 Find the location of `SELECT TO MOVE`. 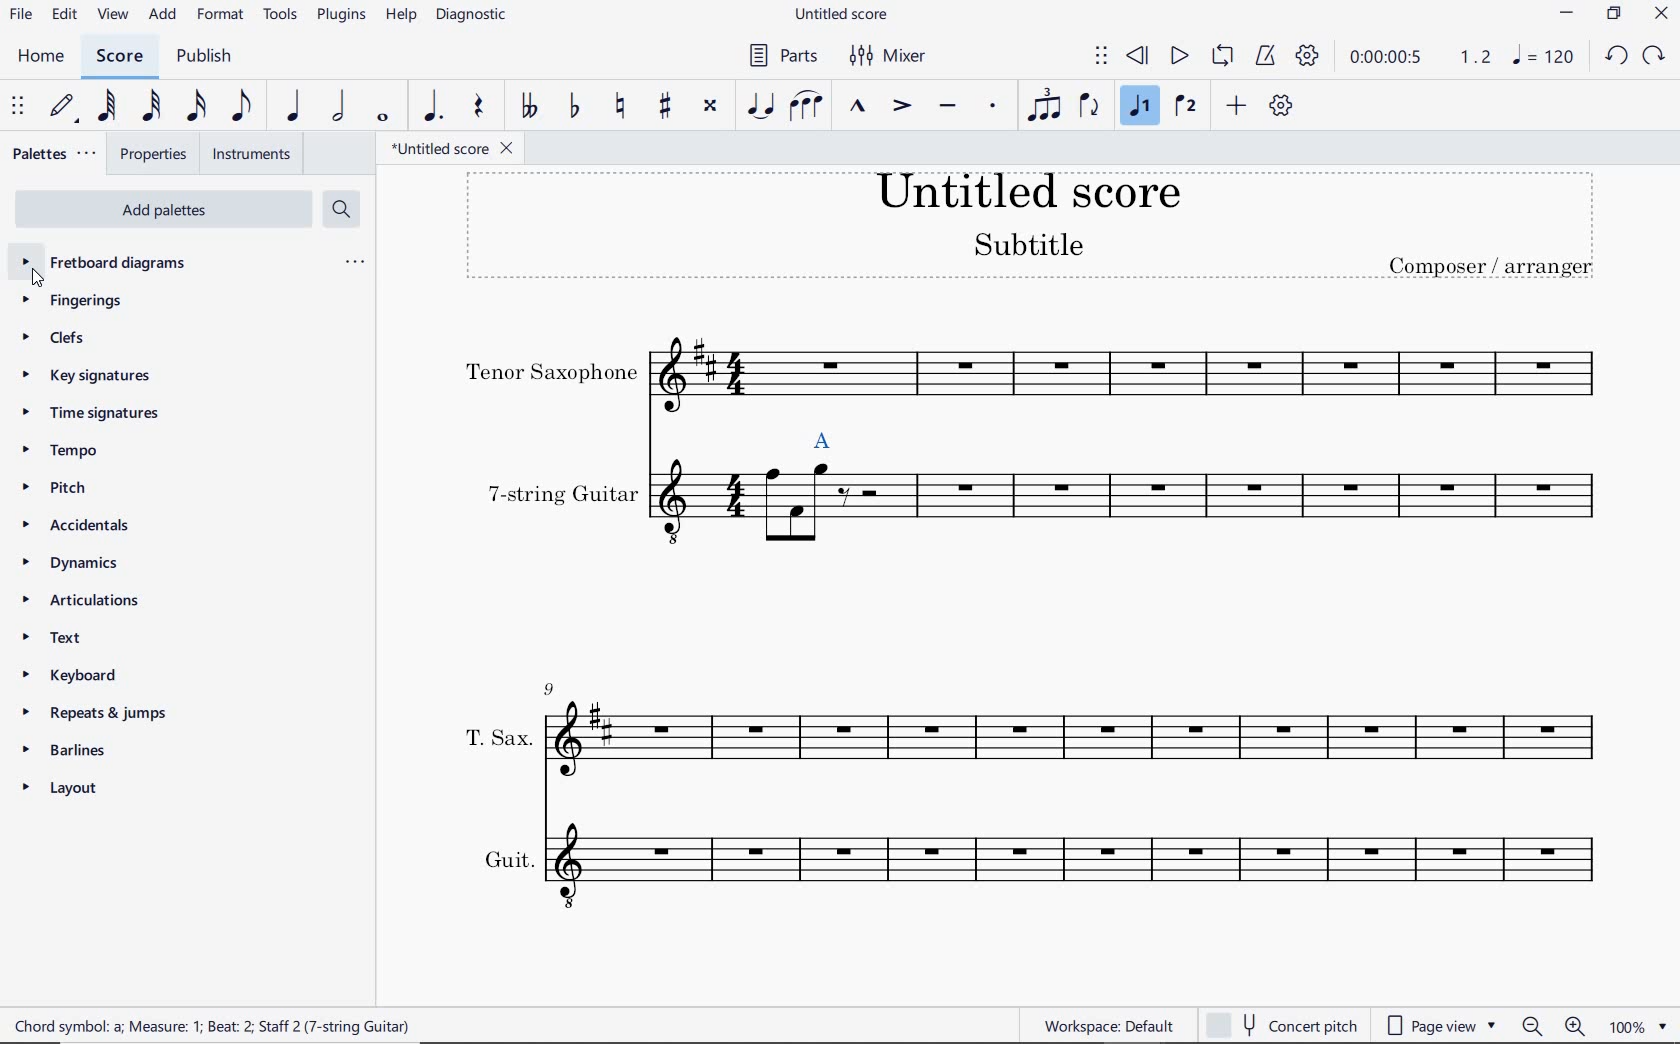

SELECT TO MOVE is located at coordinates (1101, 57).